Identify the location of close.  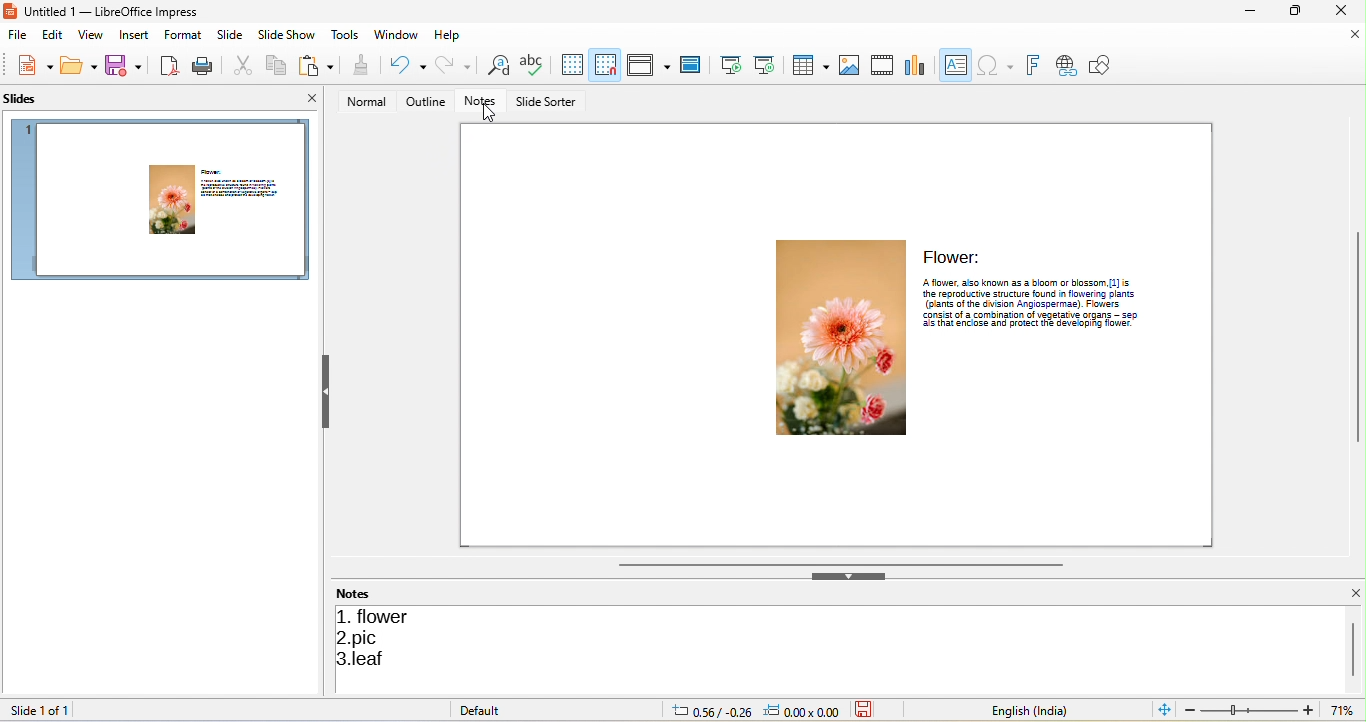
(306, 97).